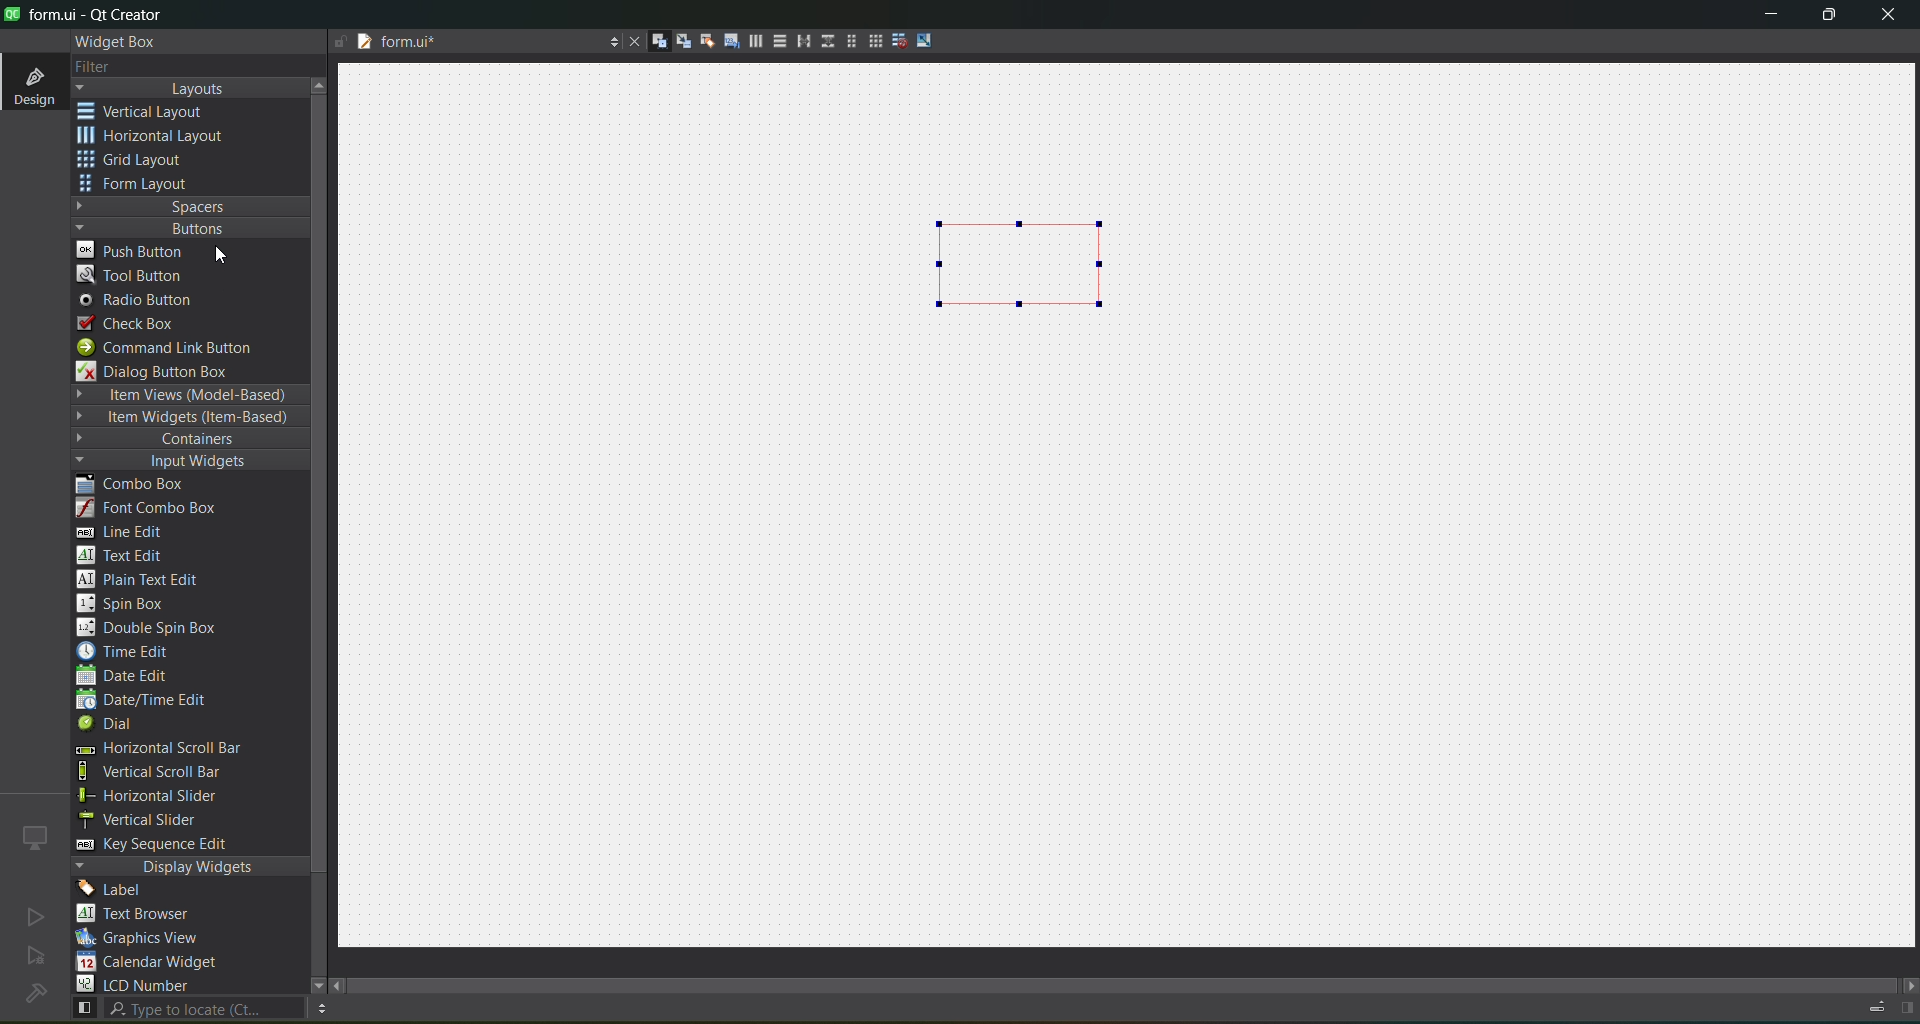  I want to click on dial, so click(112, 726).